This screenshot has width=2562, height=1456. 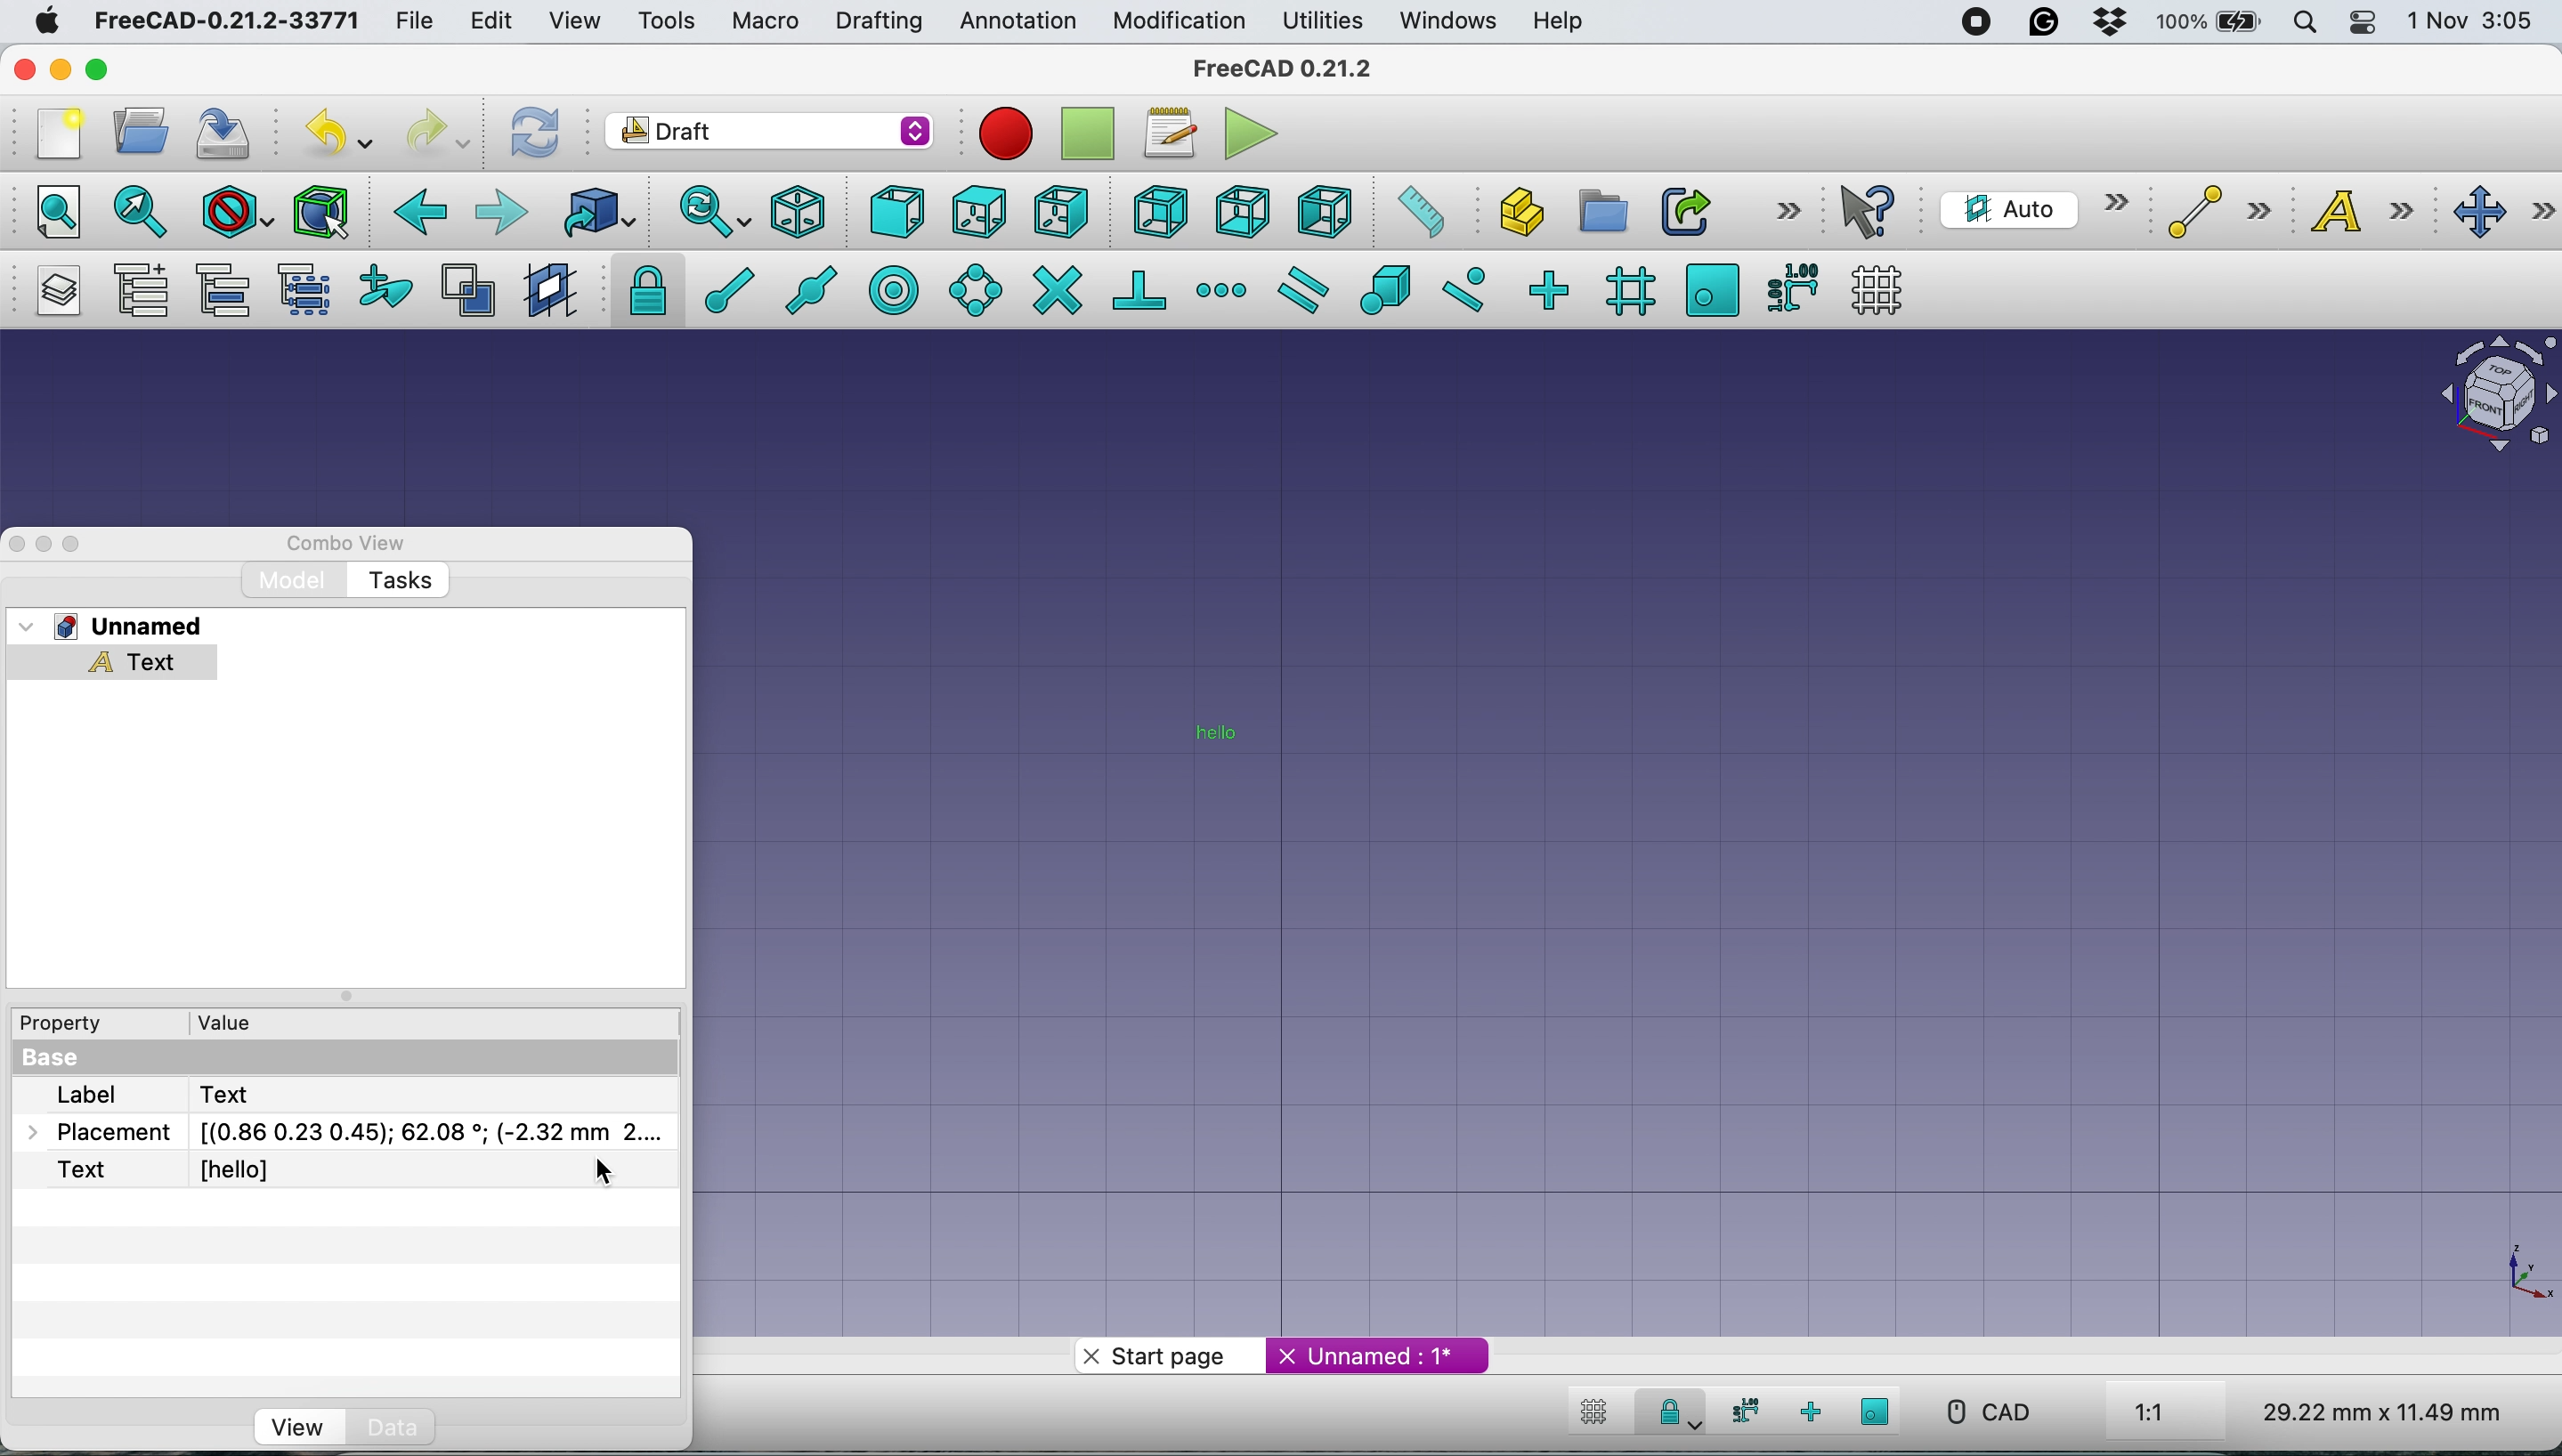 What do you see at coordinates (220, 288) in the screenshot?
I see `move to group` at bounding box center [220, 288].